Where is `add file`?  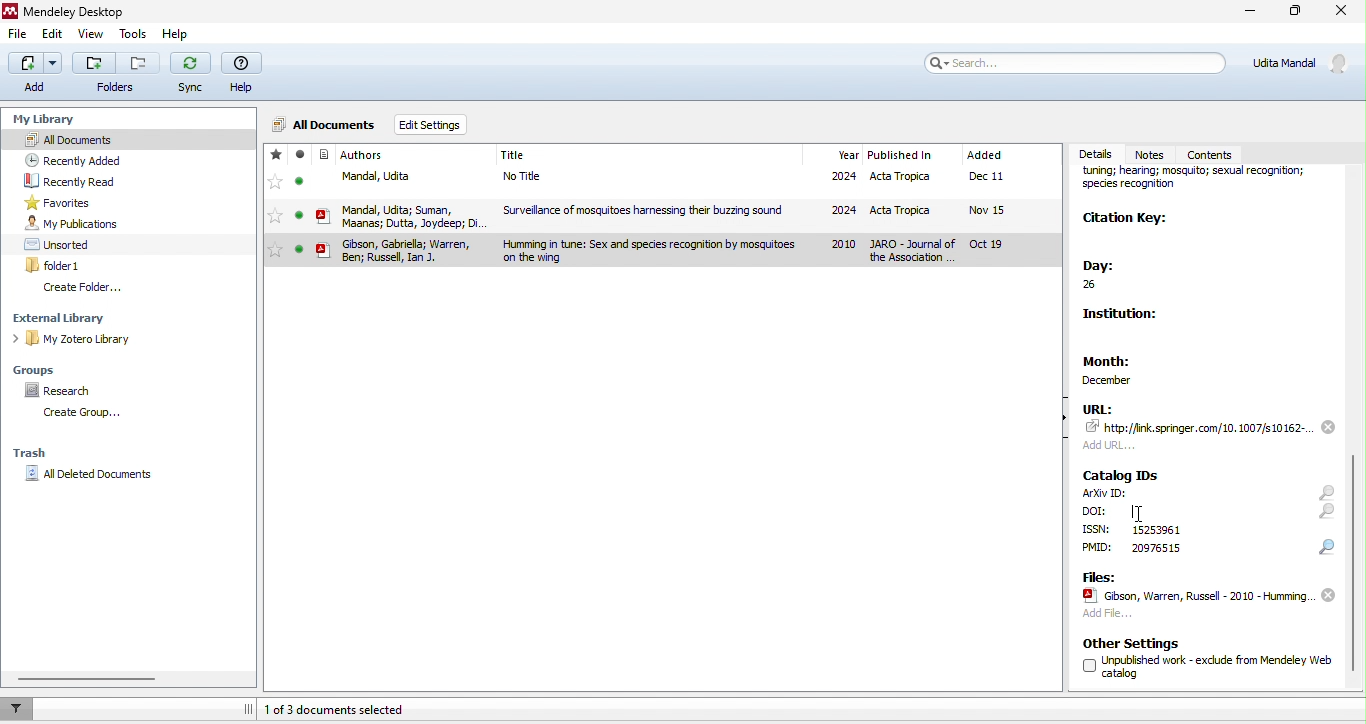 add file is located at coordinates (1107, 616).